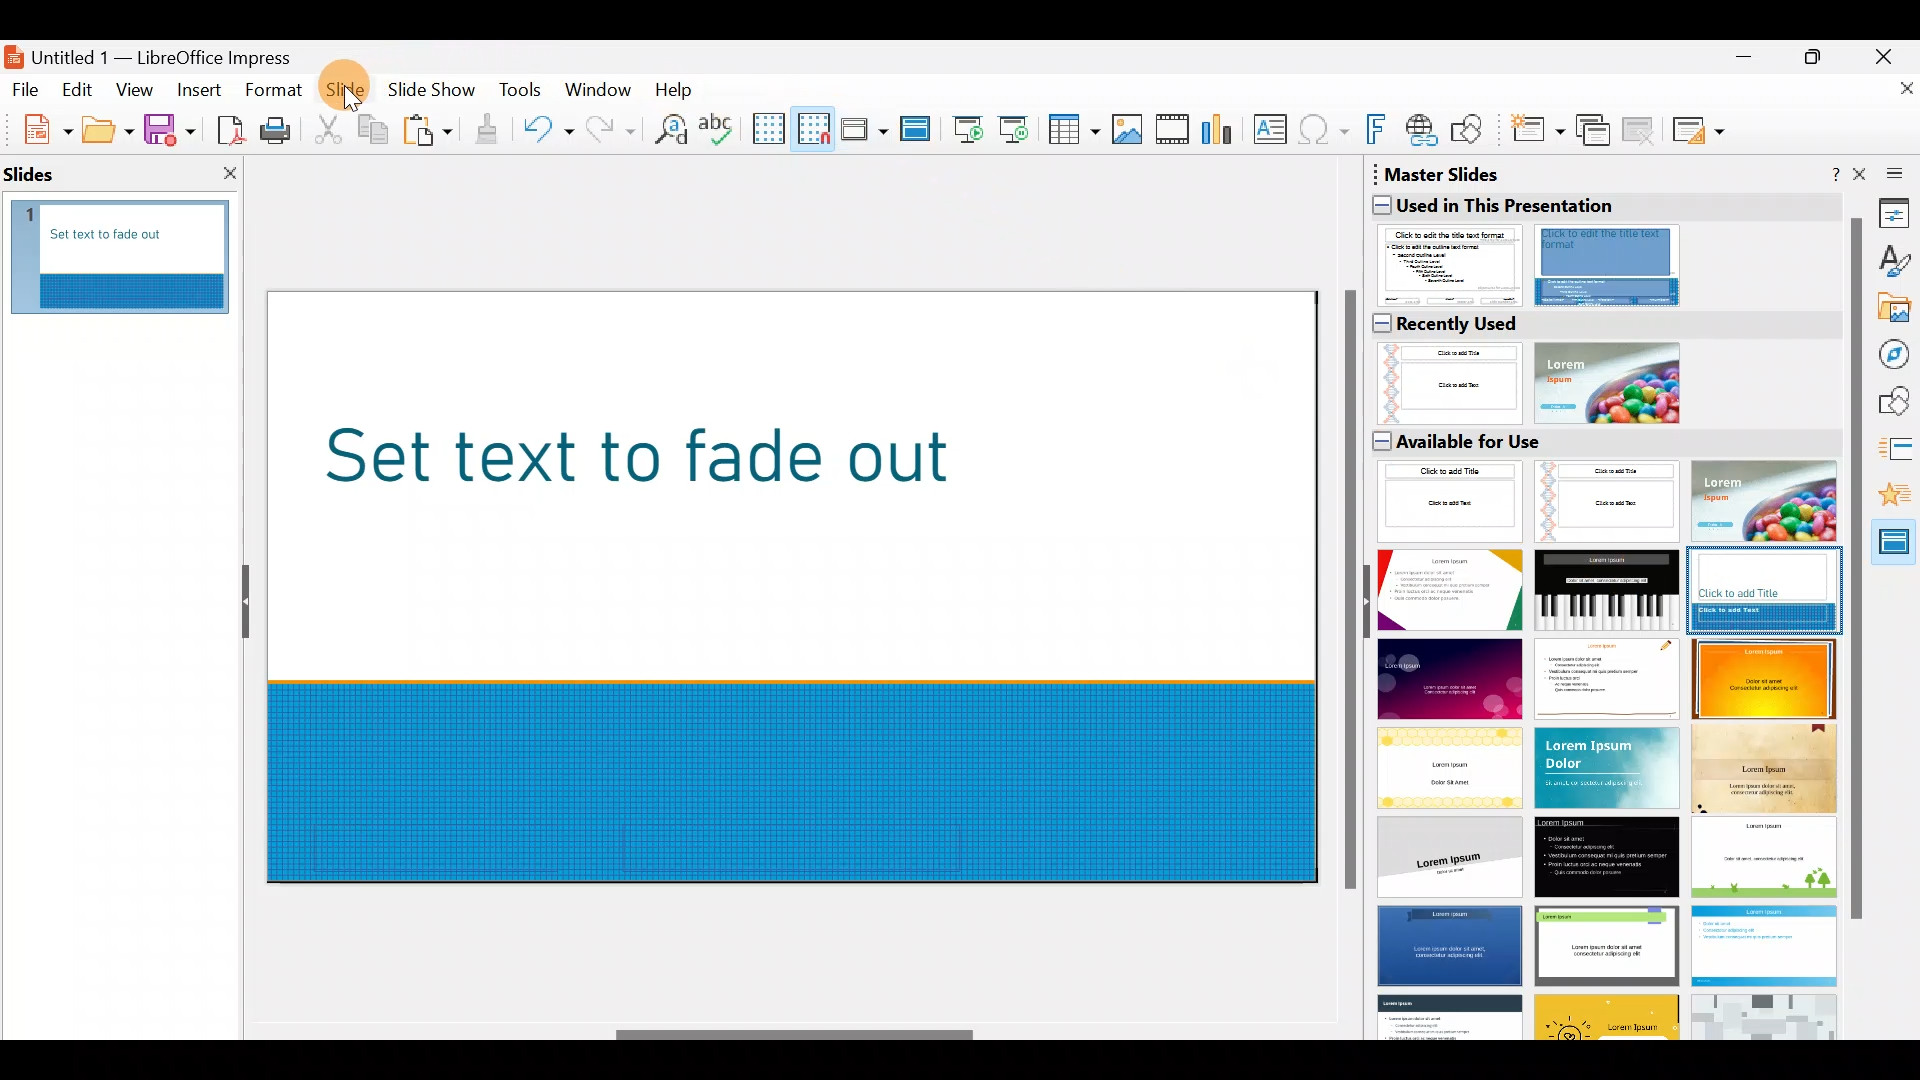 This screenshot has width=1920, height=1080. Describe the element at coordinates (1594, 366) in the screenshot. I see `Recently used` at that location.